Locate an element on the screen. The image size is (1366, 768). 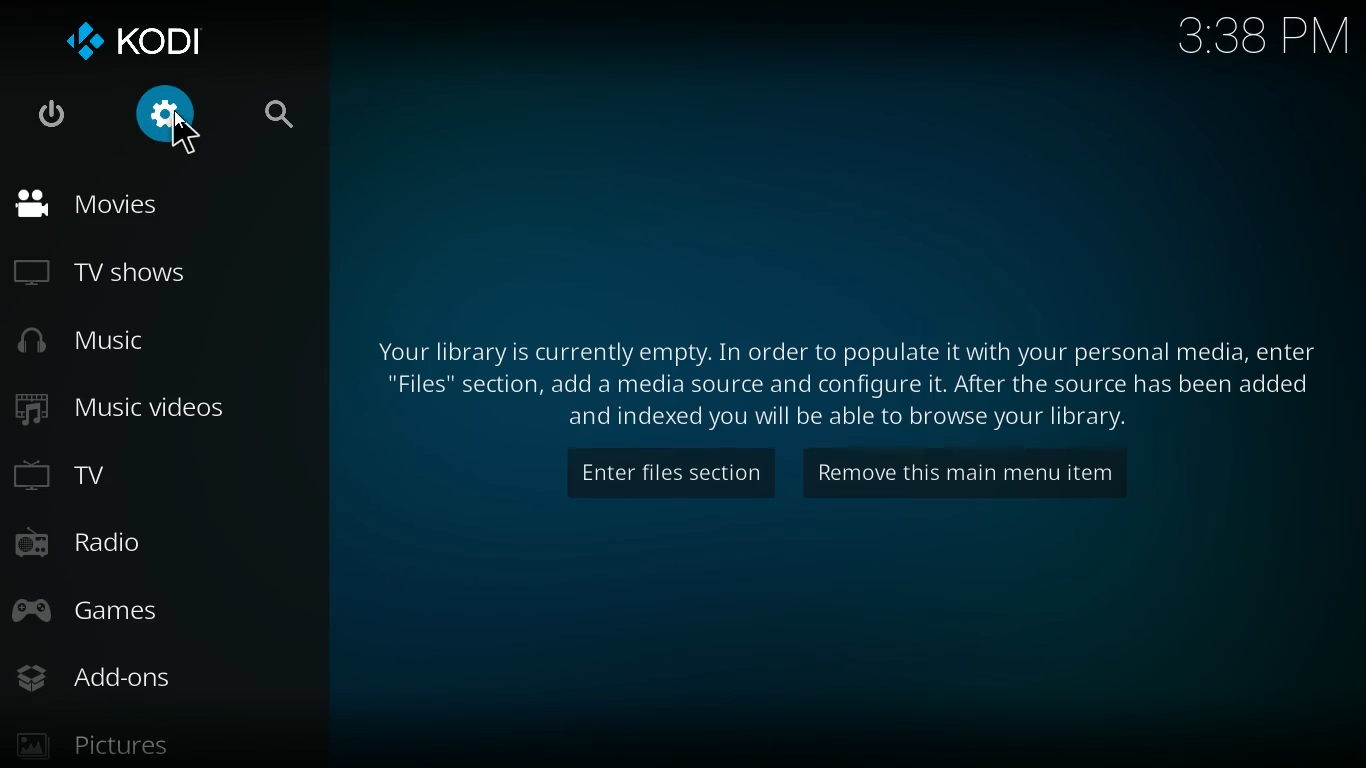
remove this main menu item is located at coordinates (982, 477).